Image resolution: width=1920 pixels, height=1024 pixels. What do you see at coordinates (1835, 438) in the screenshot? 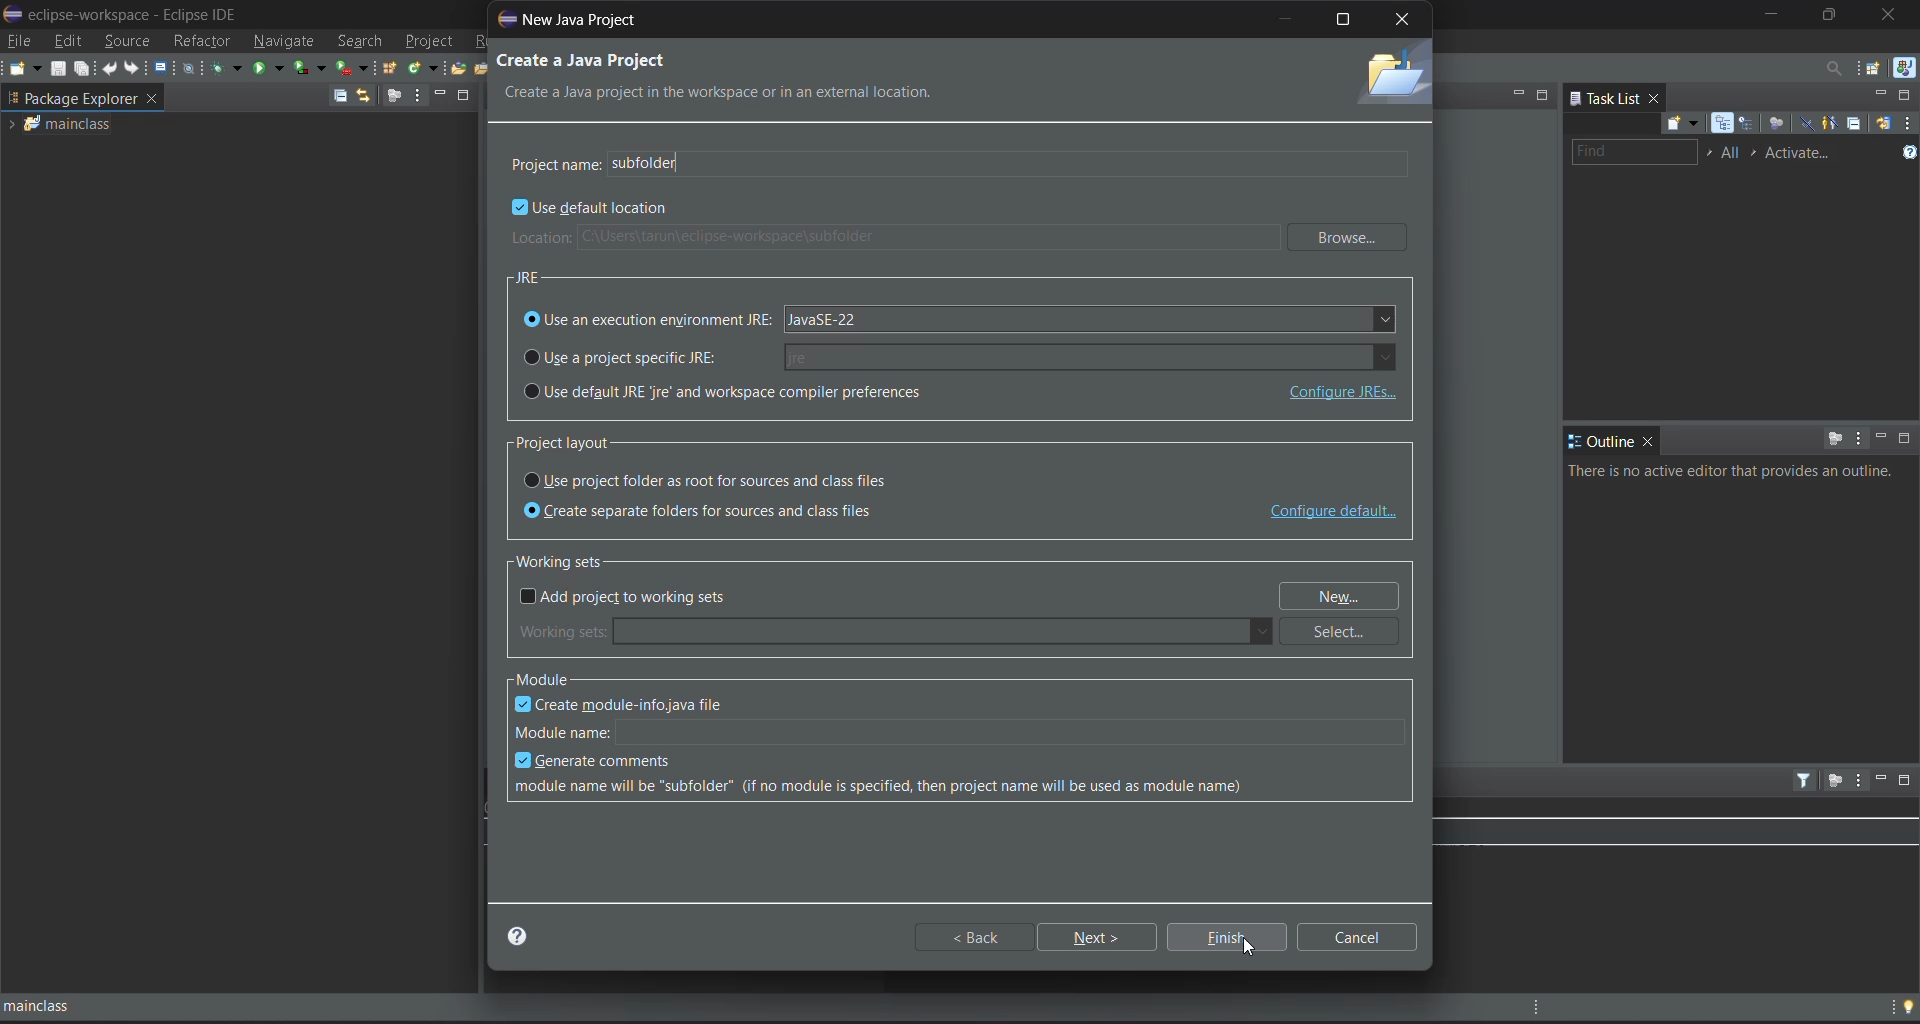
I see `focus on active task` at bounding box center [1835, 438].